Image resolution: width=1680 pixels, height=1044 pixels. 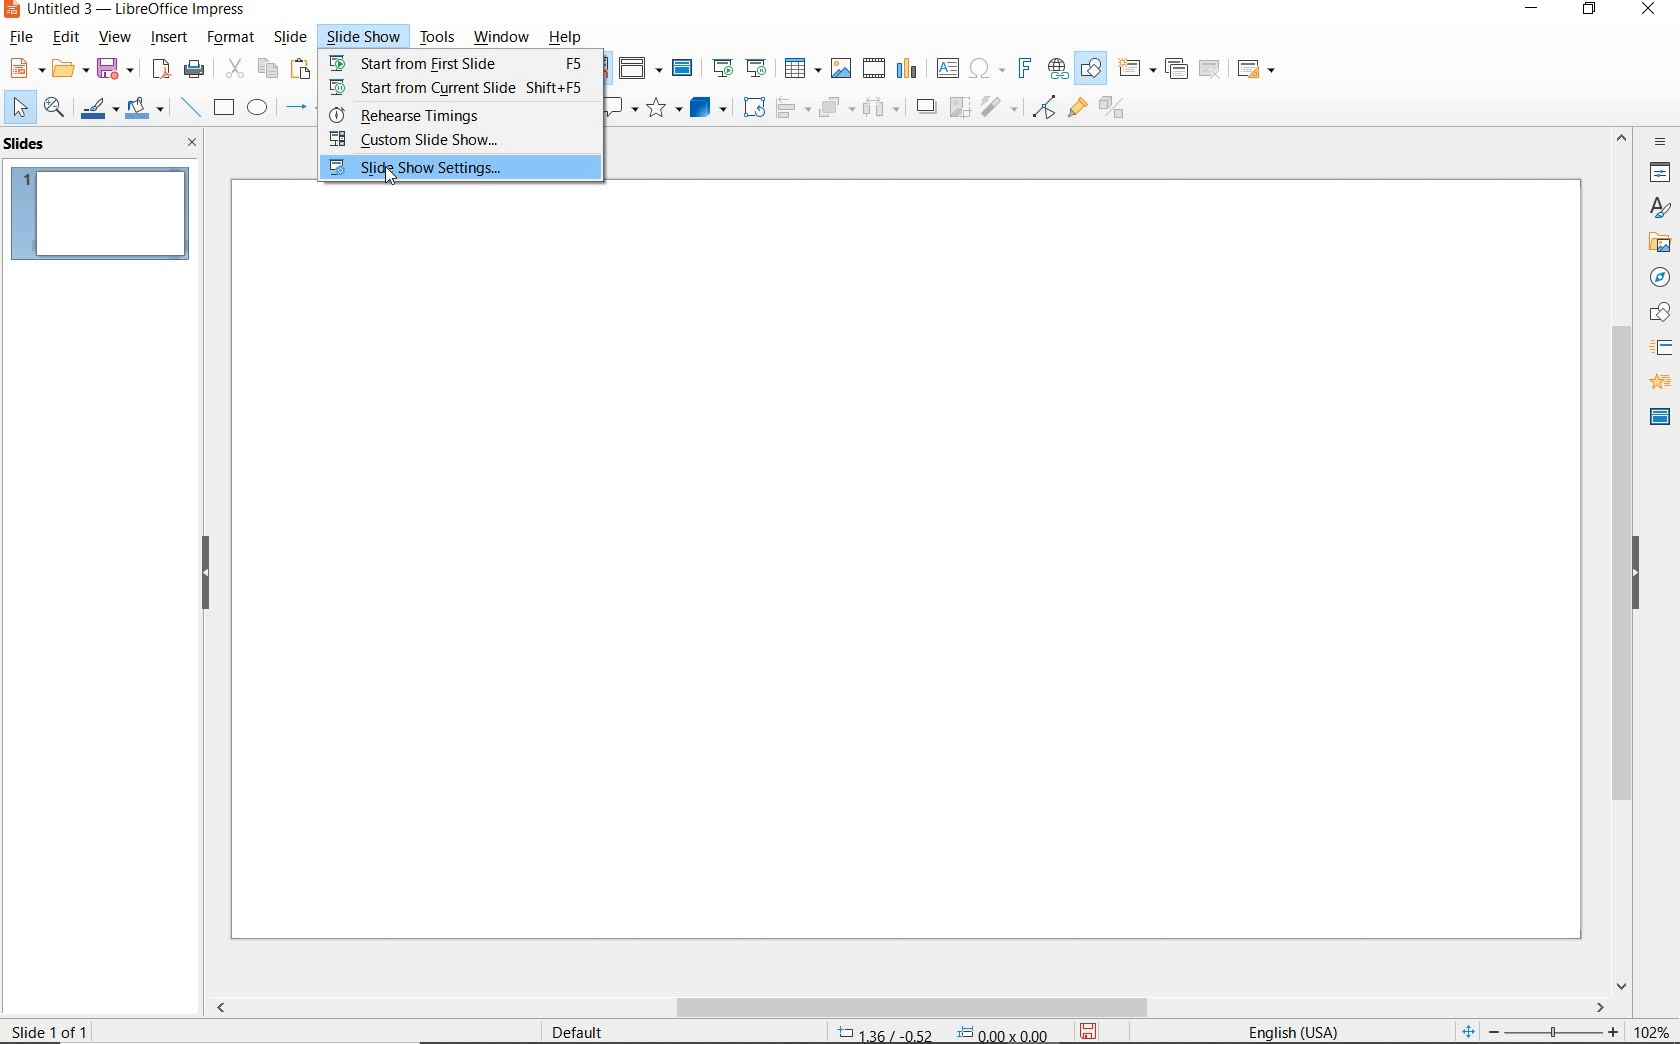 What do you see at coordinates (65, 38) in the screenshot?
I see `EDIT` at bounding box center [65, 38].